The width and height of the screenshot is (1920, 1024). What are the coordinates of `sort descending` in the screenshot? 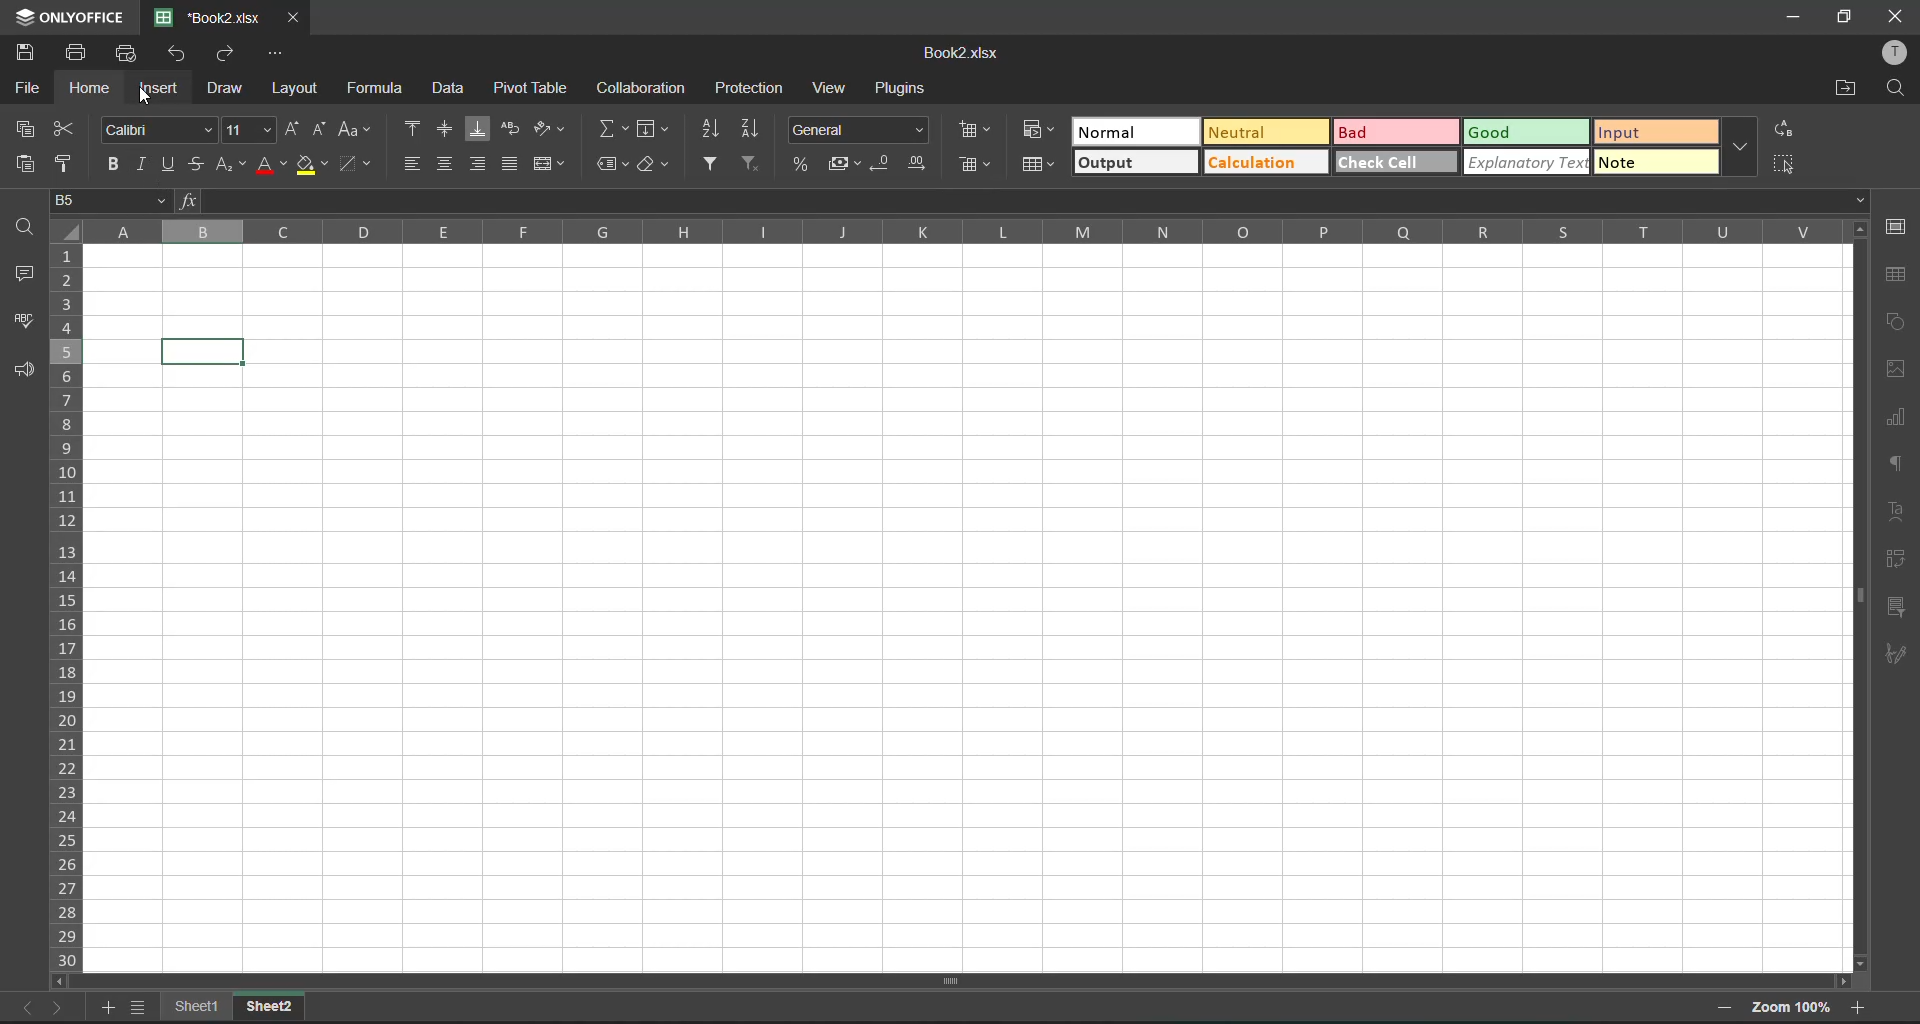 It's located at (755, 130).